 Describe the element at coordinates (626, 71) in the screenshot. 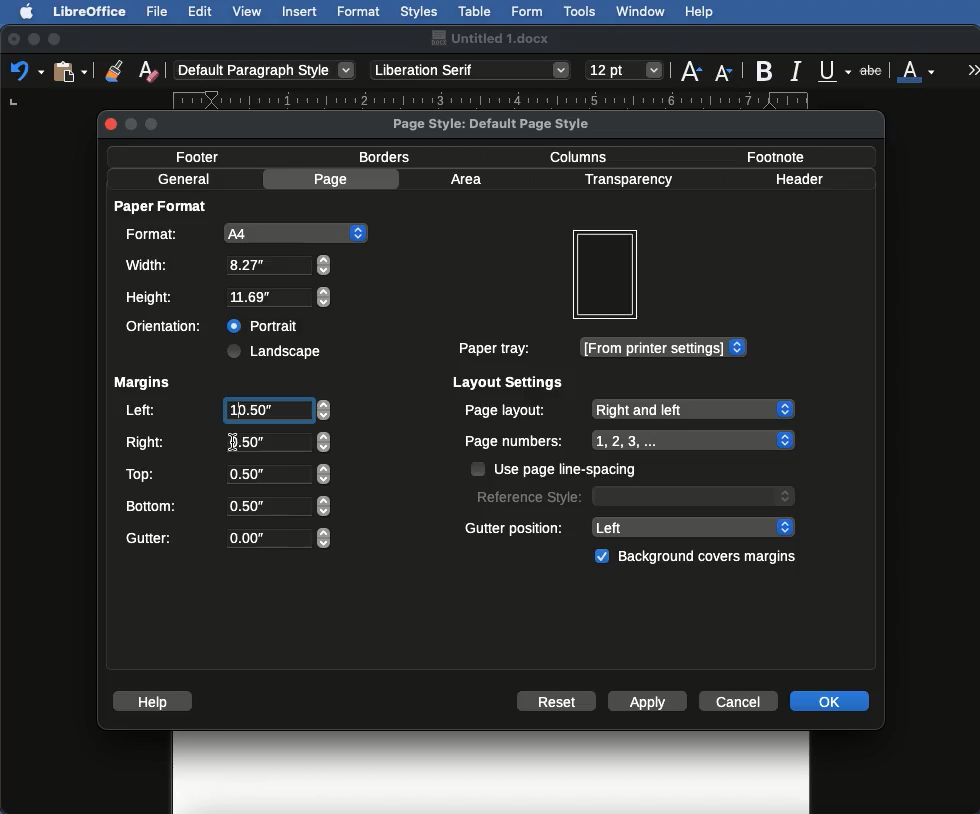

I see `Size` at that location.